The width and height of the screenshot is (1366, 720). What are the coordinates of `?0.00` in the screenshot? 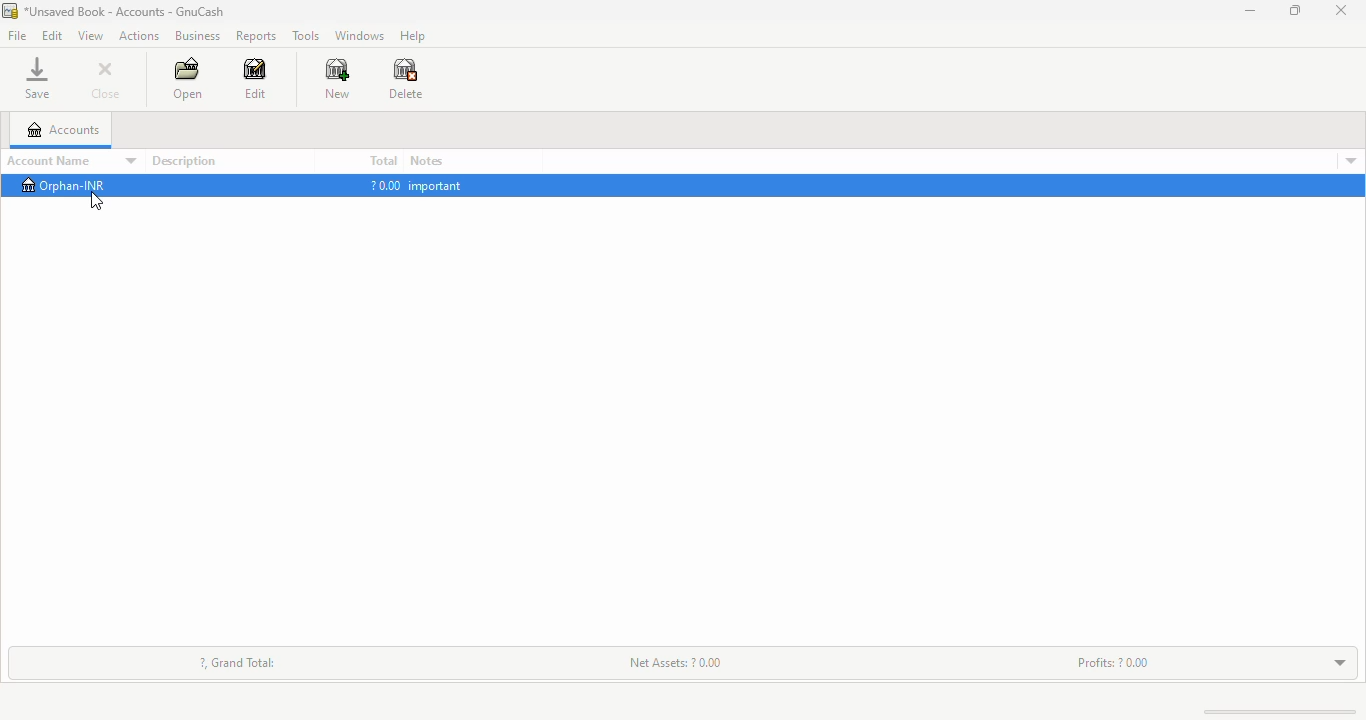 It's located at (384, 185).